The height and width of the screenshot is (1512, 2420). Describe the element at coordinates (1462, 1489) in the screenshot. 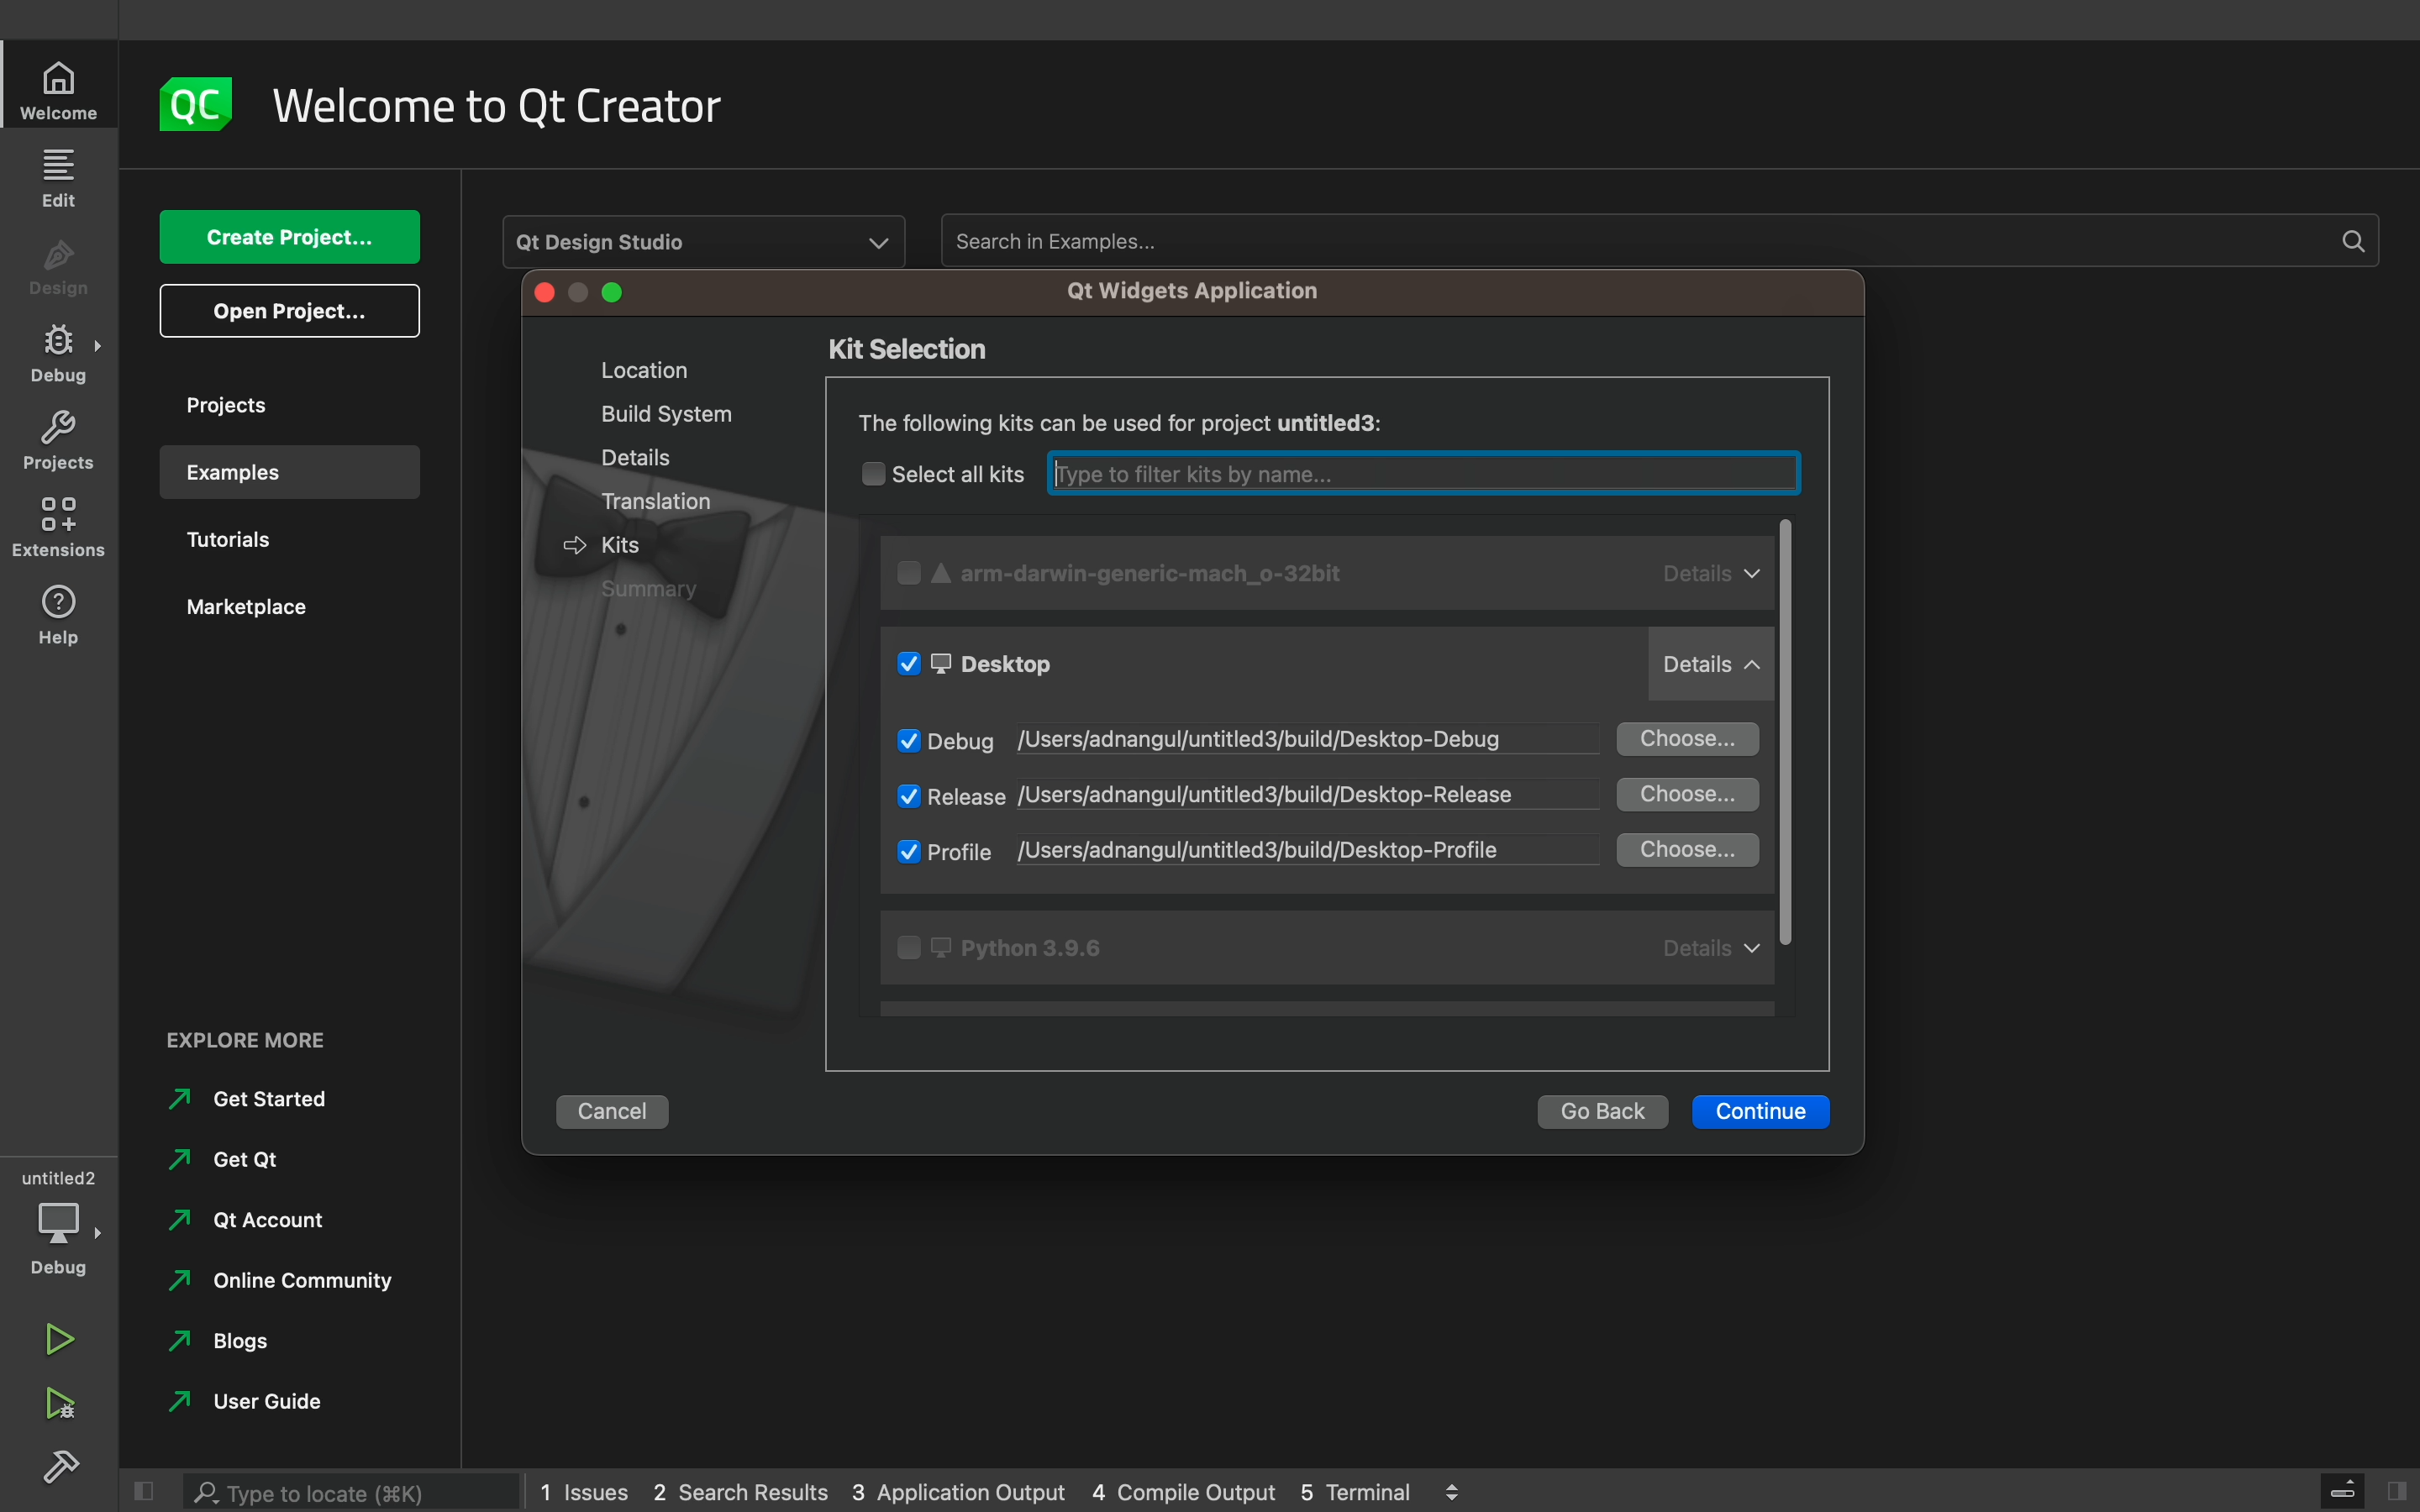

I see `increase/decrease arrows` at that location.